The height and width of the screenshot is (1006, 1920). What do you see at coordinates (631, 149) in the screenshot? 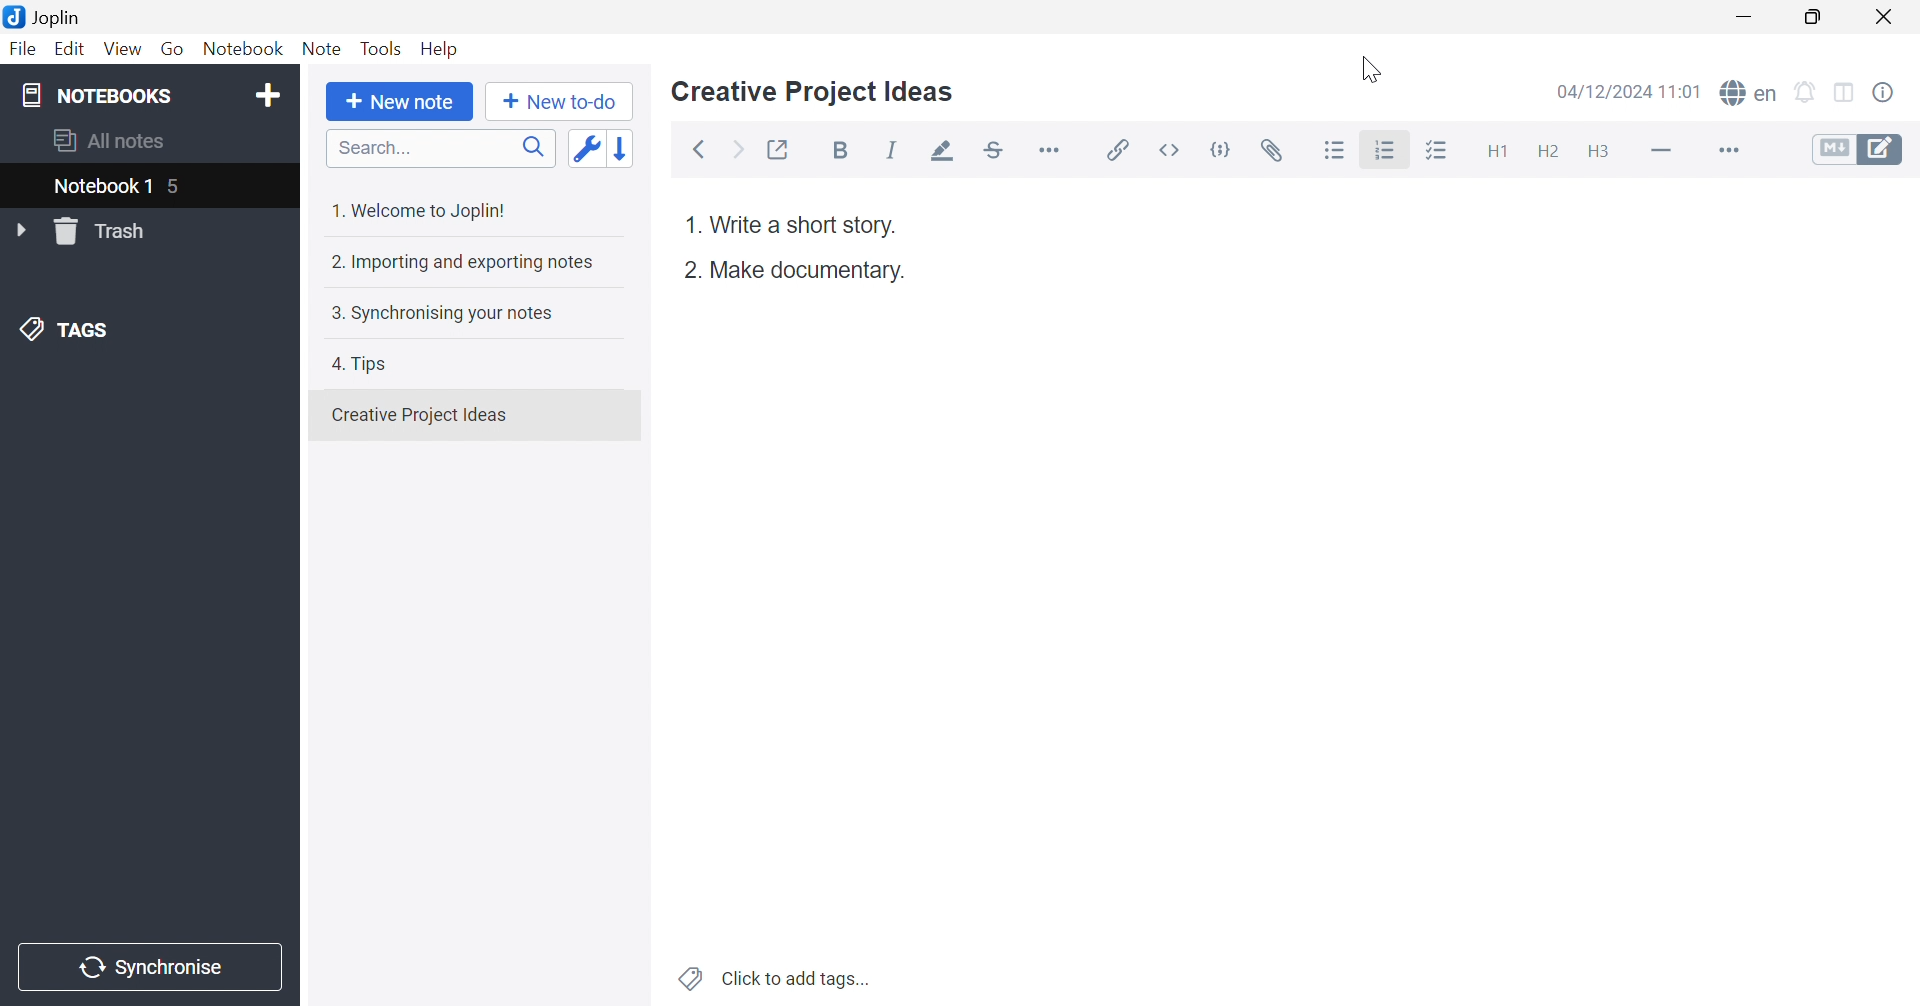
I see `Reverse sort order` at bounding box center [631, 149].